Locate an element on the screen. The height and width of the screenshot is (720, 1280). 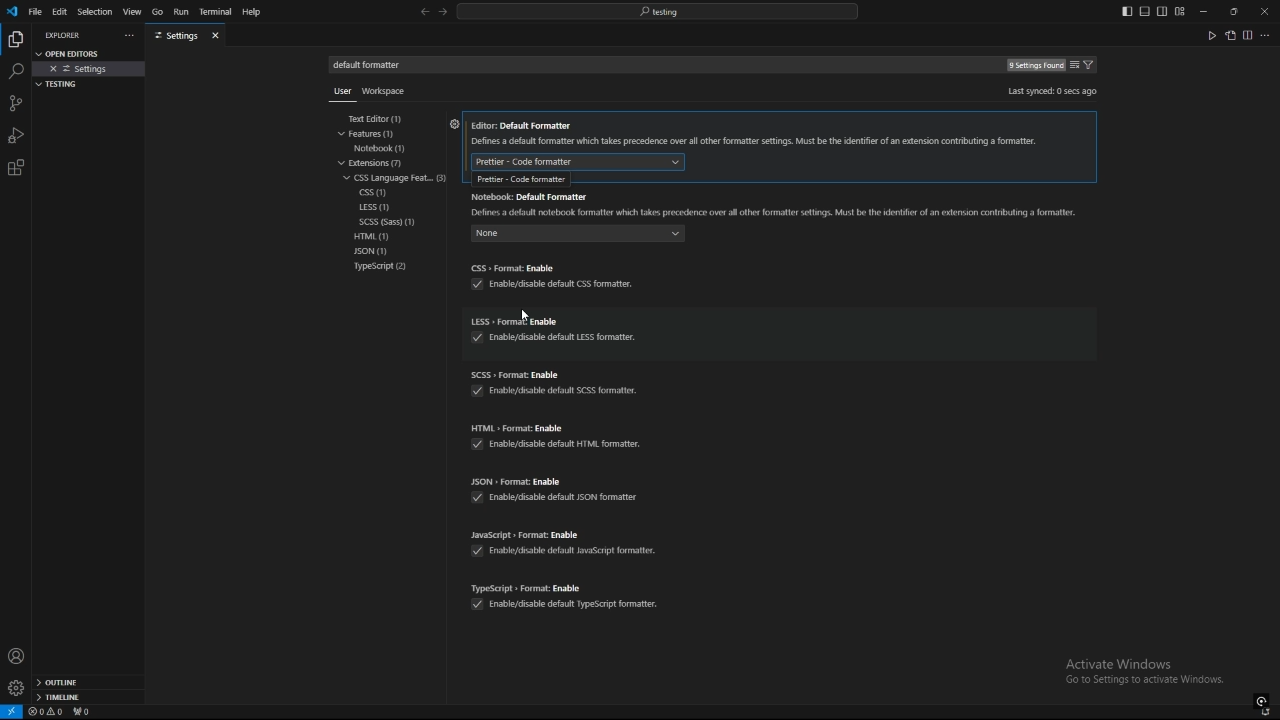
split editor right is located at coordinates (1248, 35).